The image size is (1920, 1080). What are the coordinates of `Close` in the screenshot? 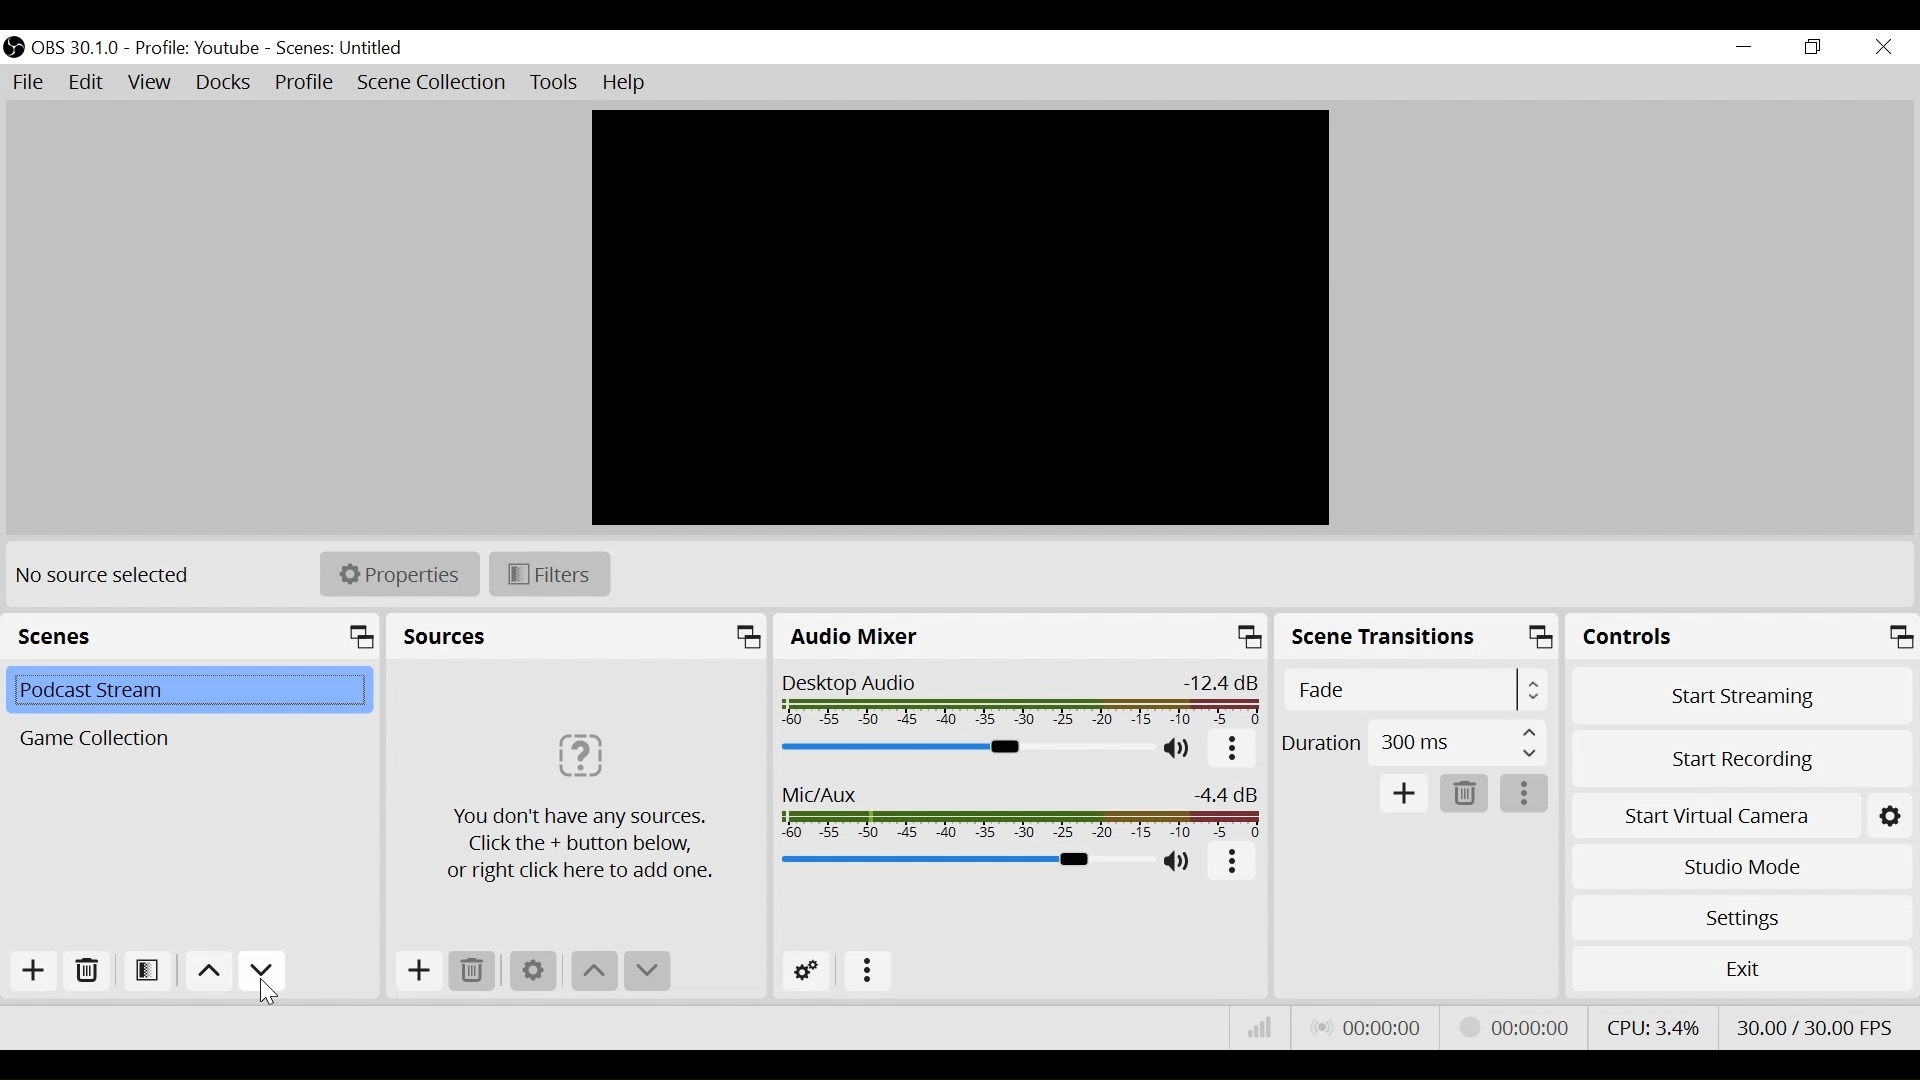 It's located at (1882, 48).